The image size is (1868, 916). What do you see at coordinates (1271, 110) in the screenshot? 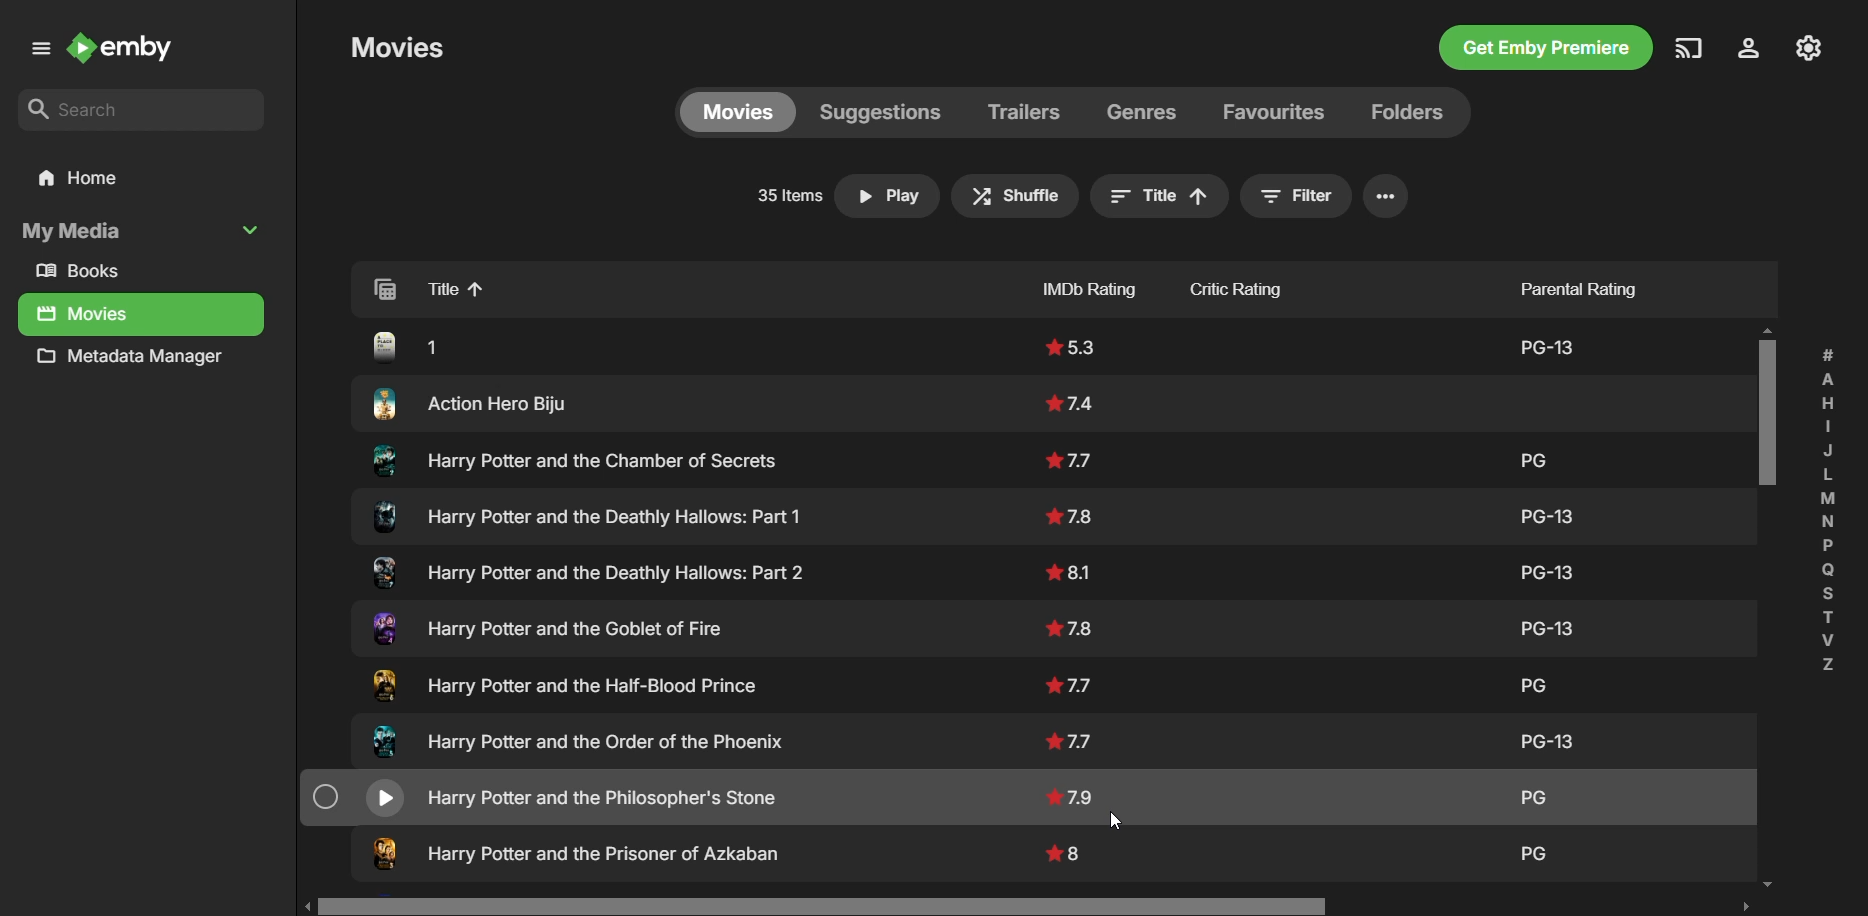
I see `Favorites` at bounding box center [1271, 110].